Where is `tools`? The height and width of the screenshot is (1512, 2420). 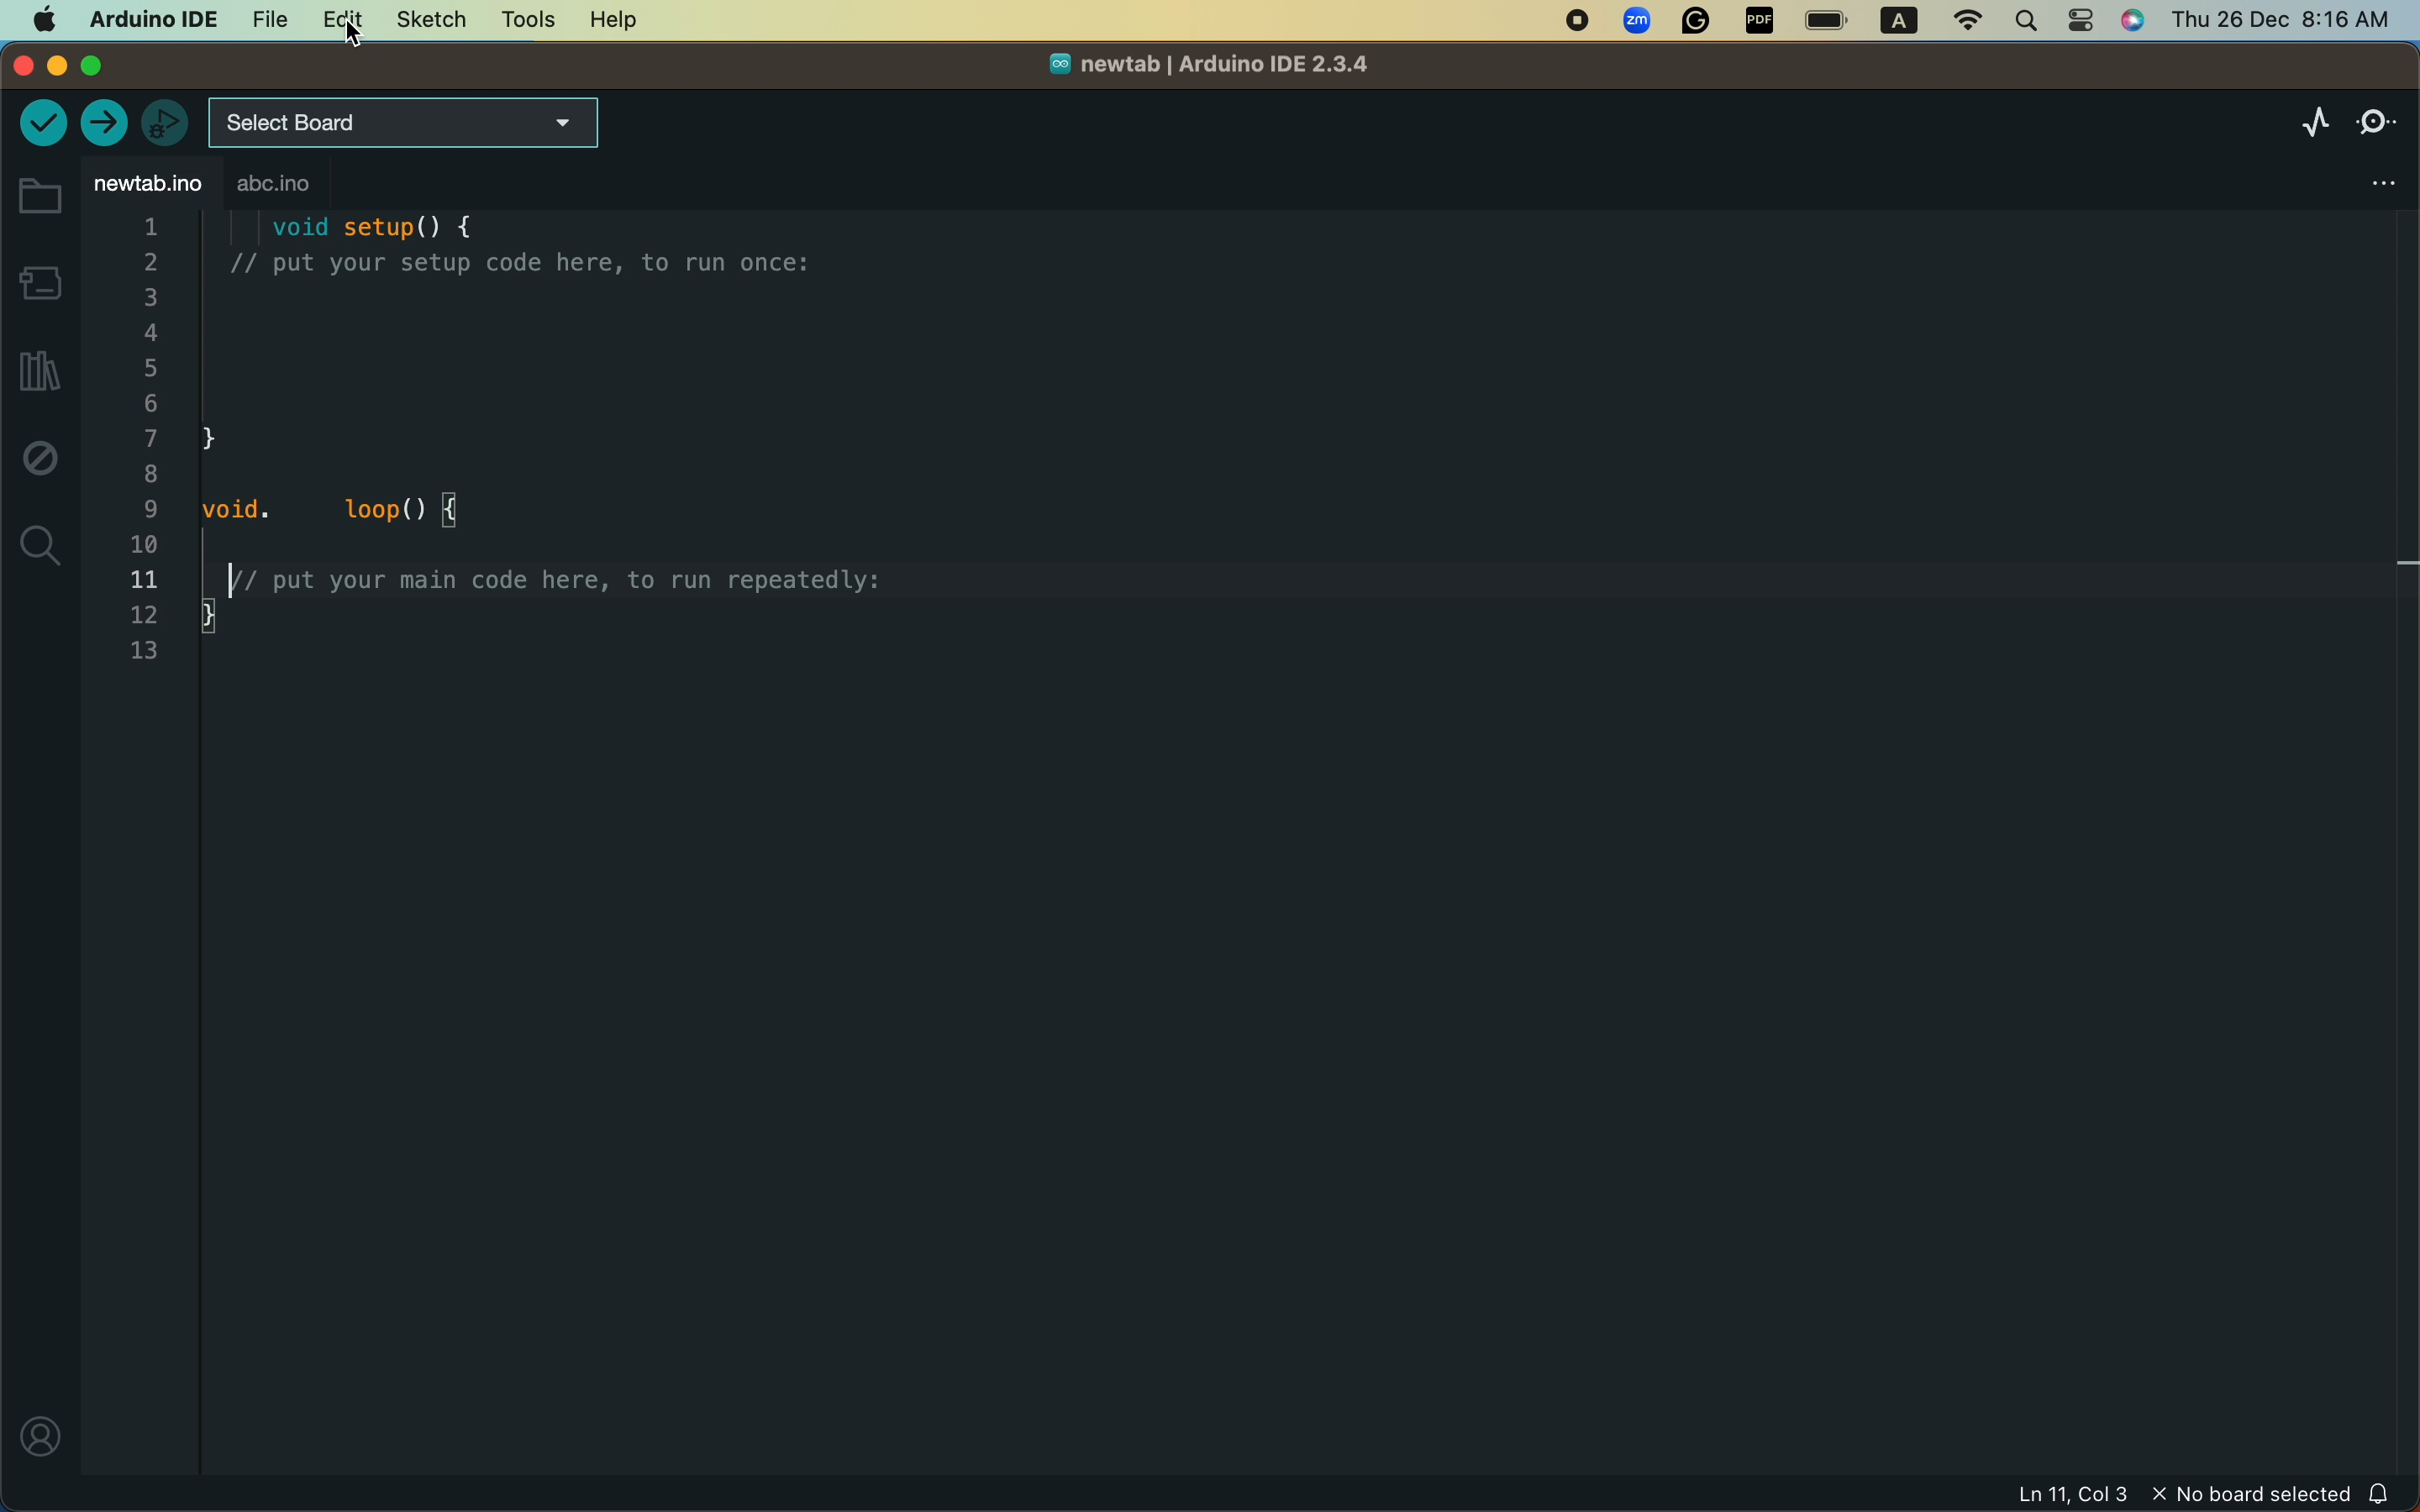 tools is located at coordinates (527, 19).